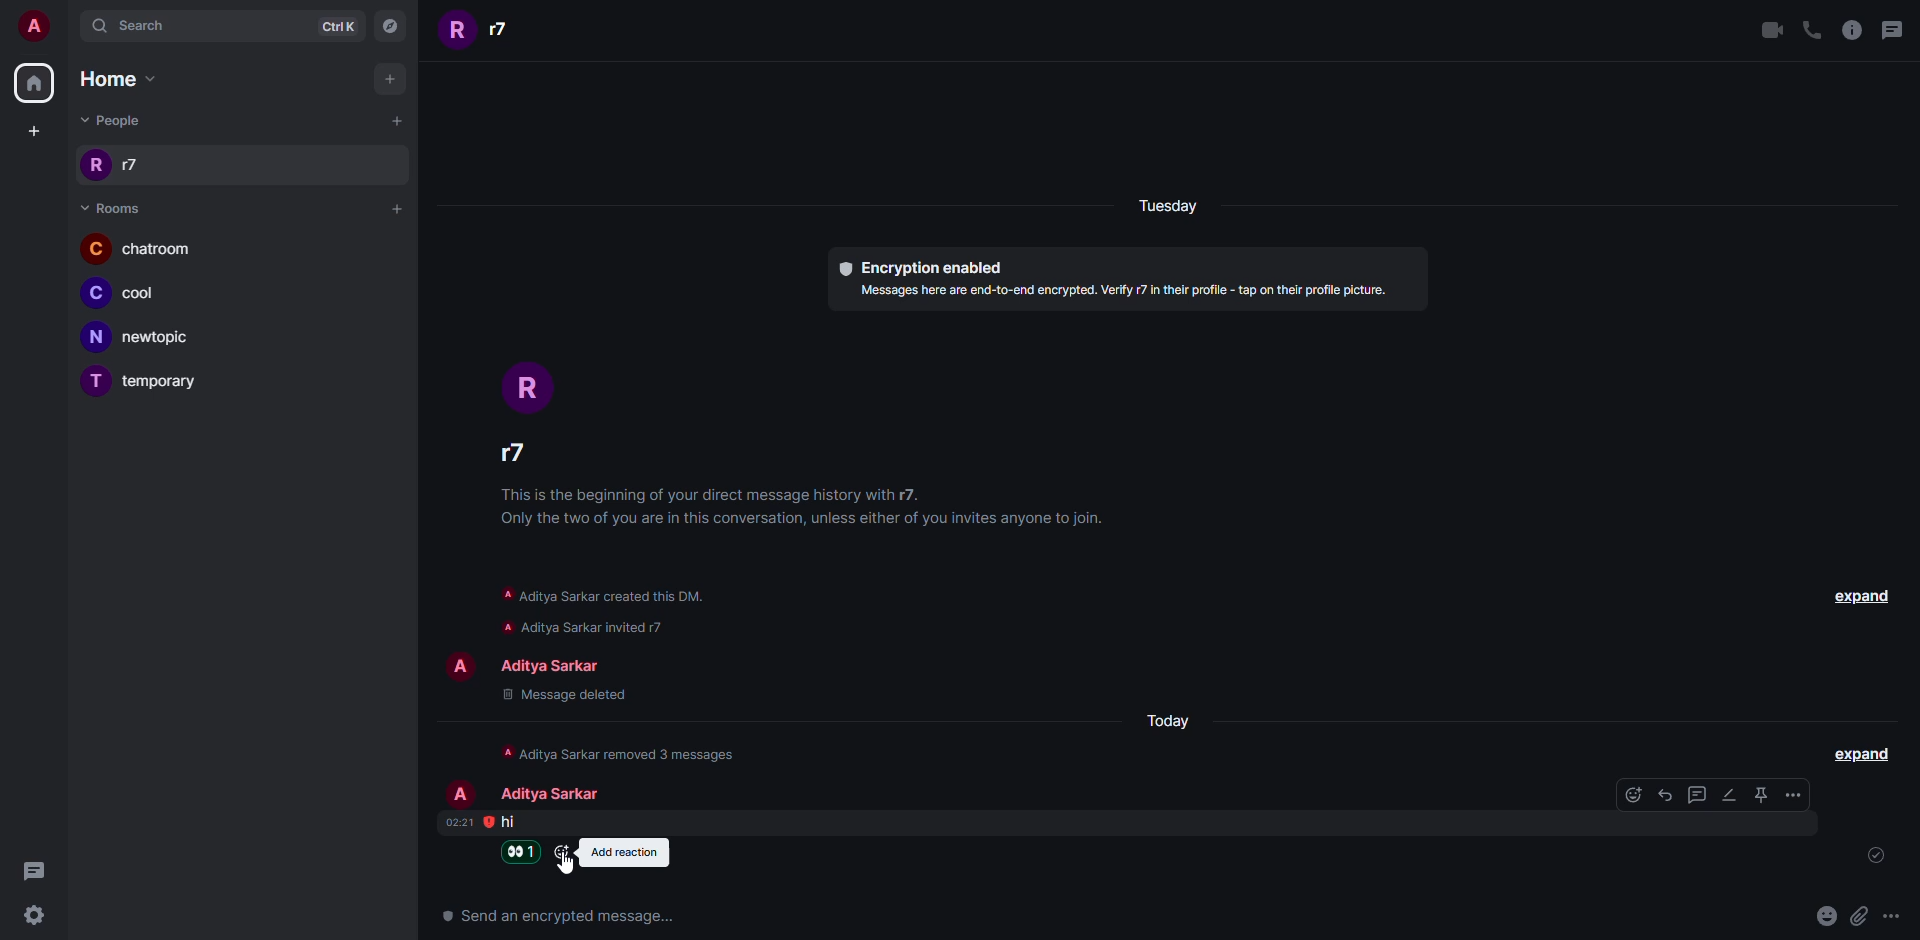 The image size is (1920, 940). Describe the element at coordinates (145, 338) in the screenshot. I see `room` at that location.